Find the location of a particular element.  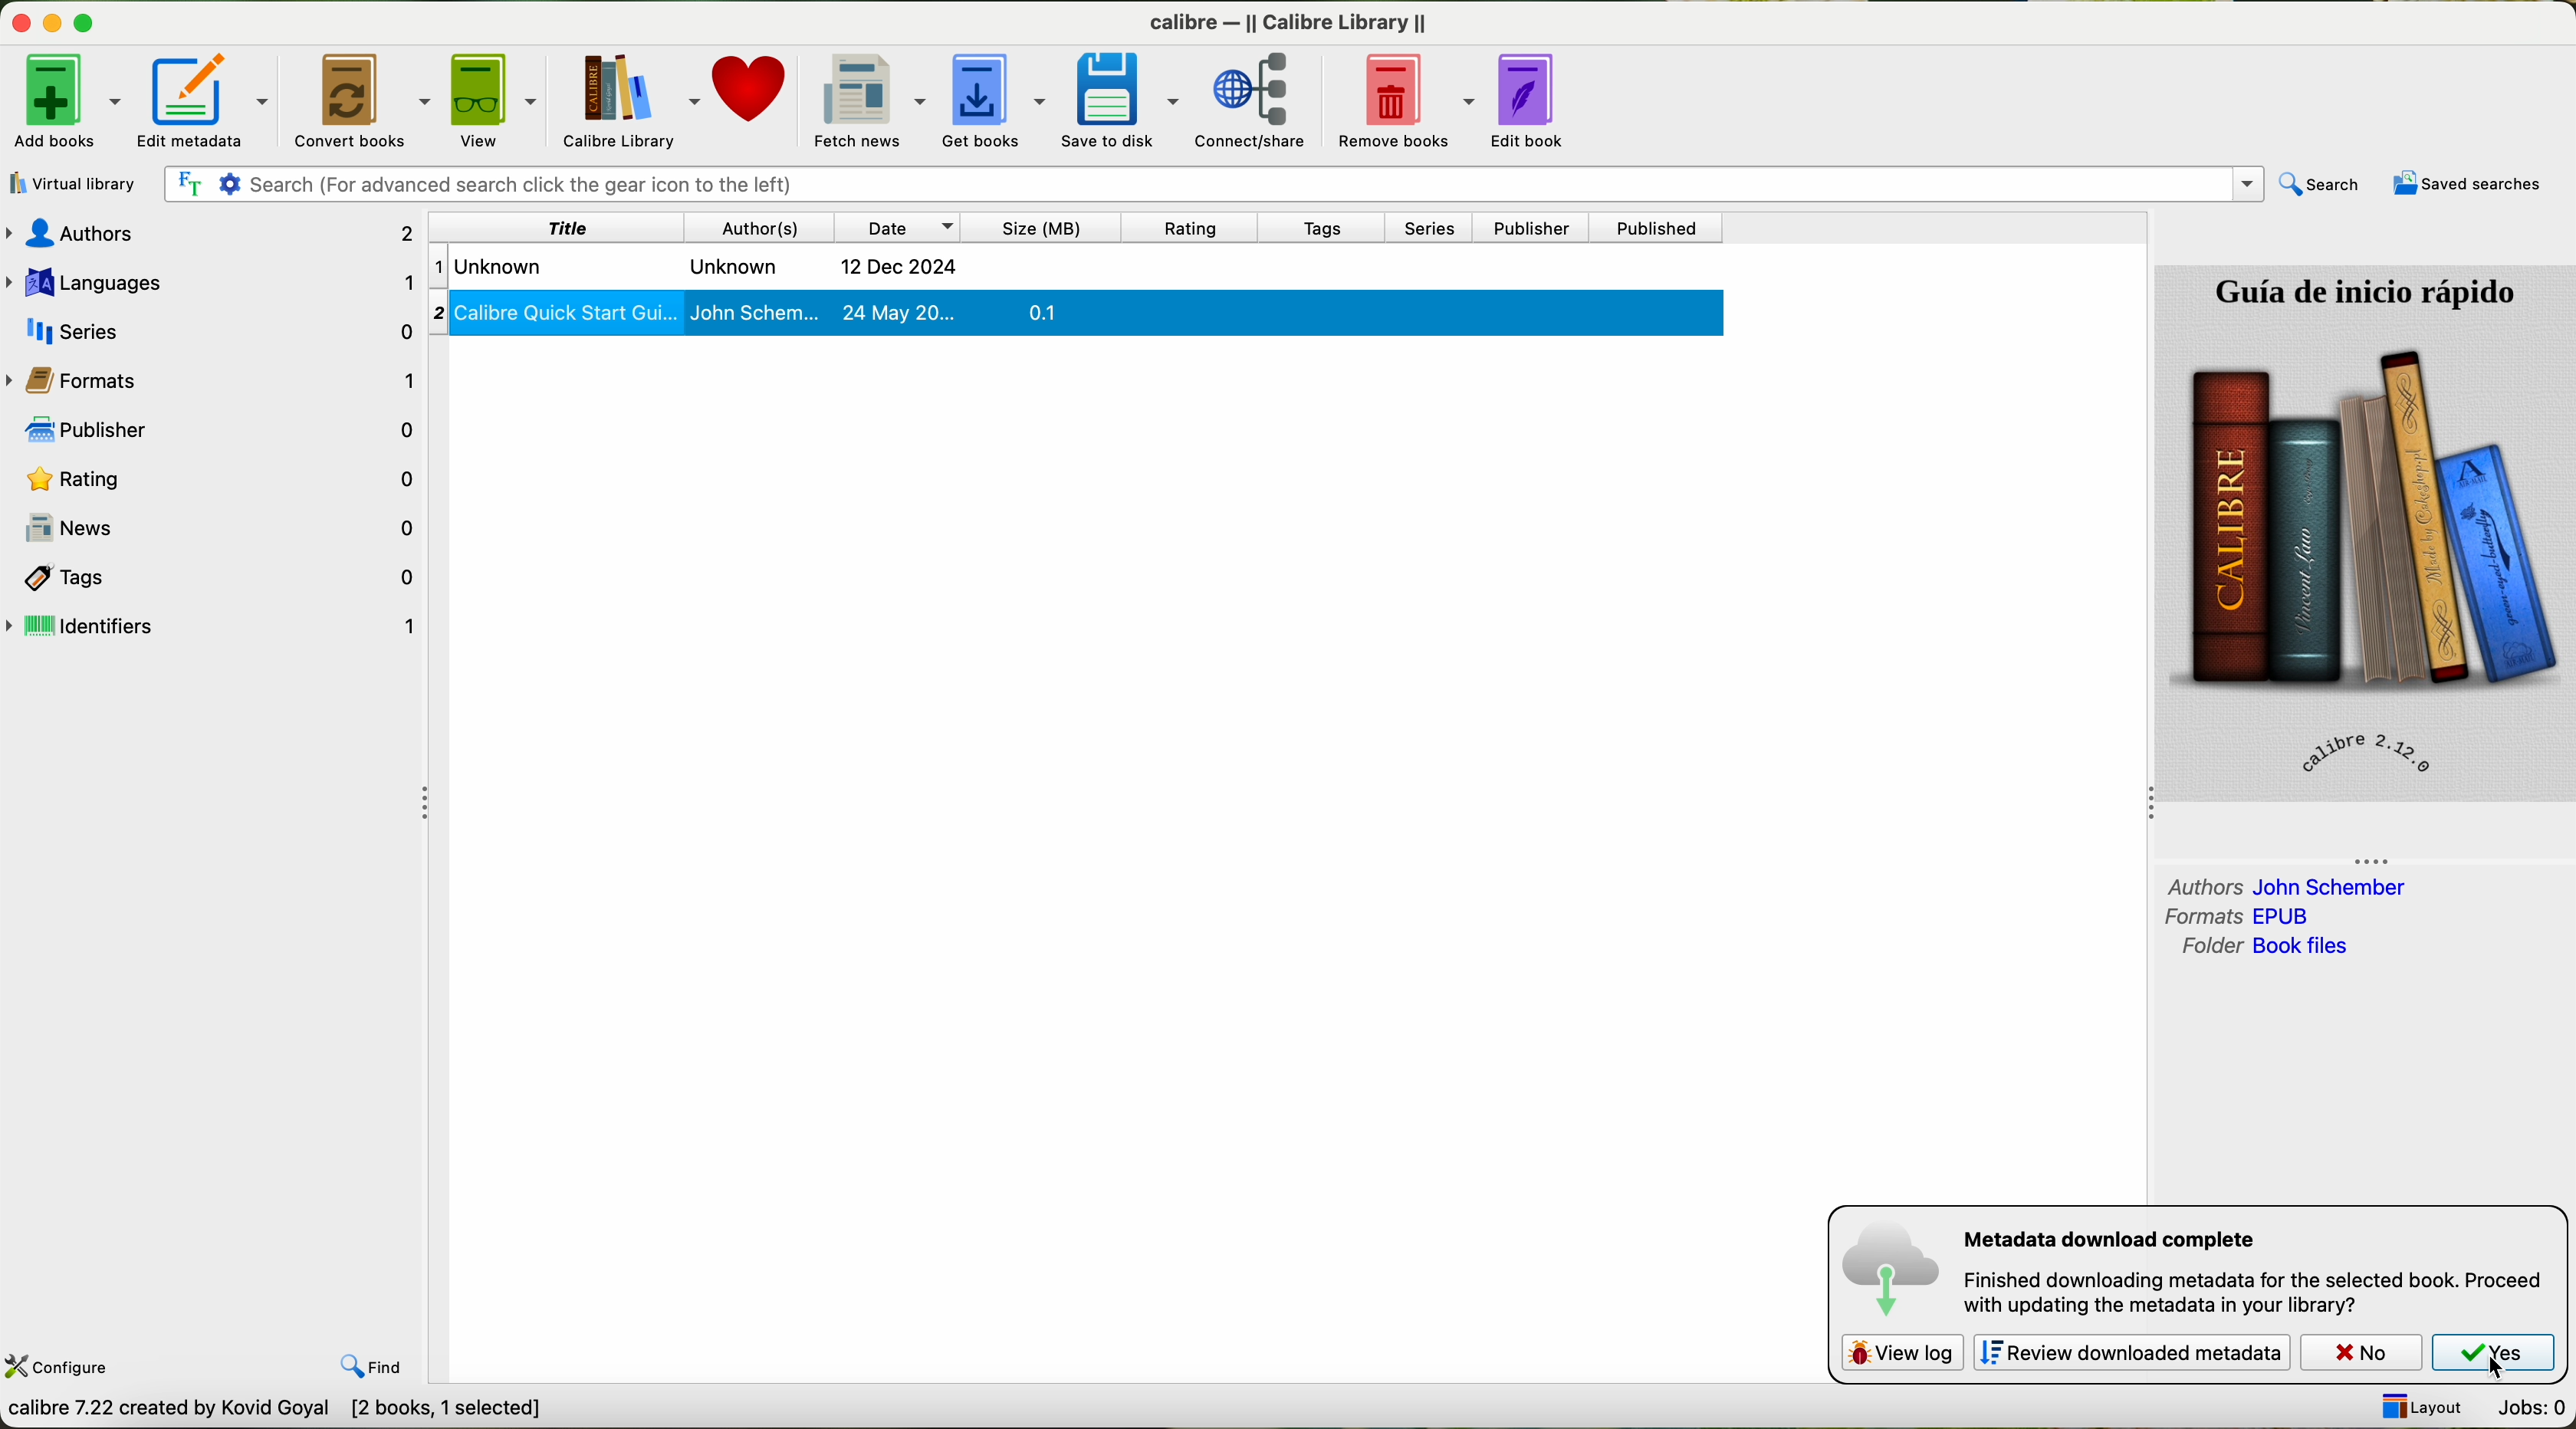

Callibre 7.22 created by Kavid Goyal [0 books] is located at coordinates (238, 1412).